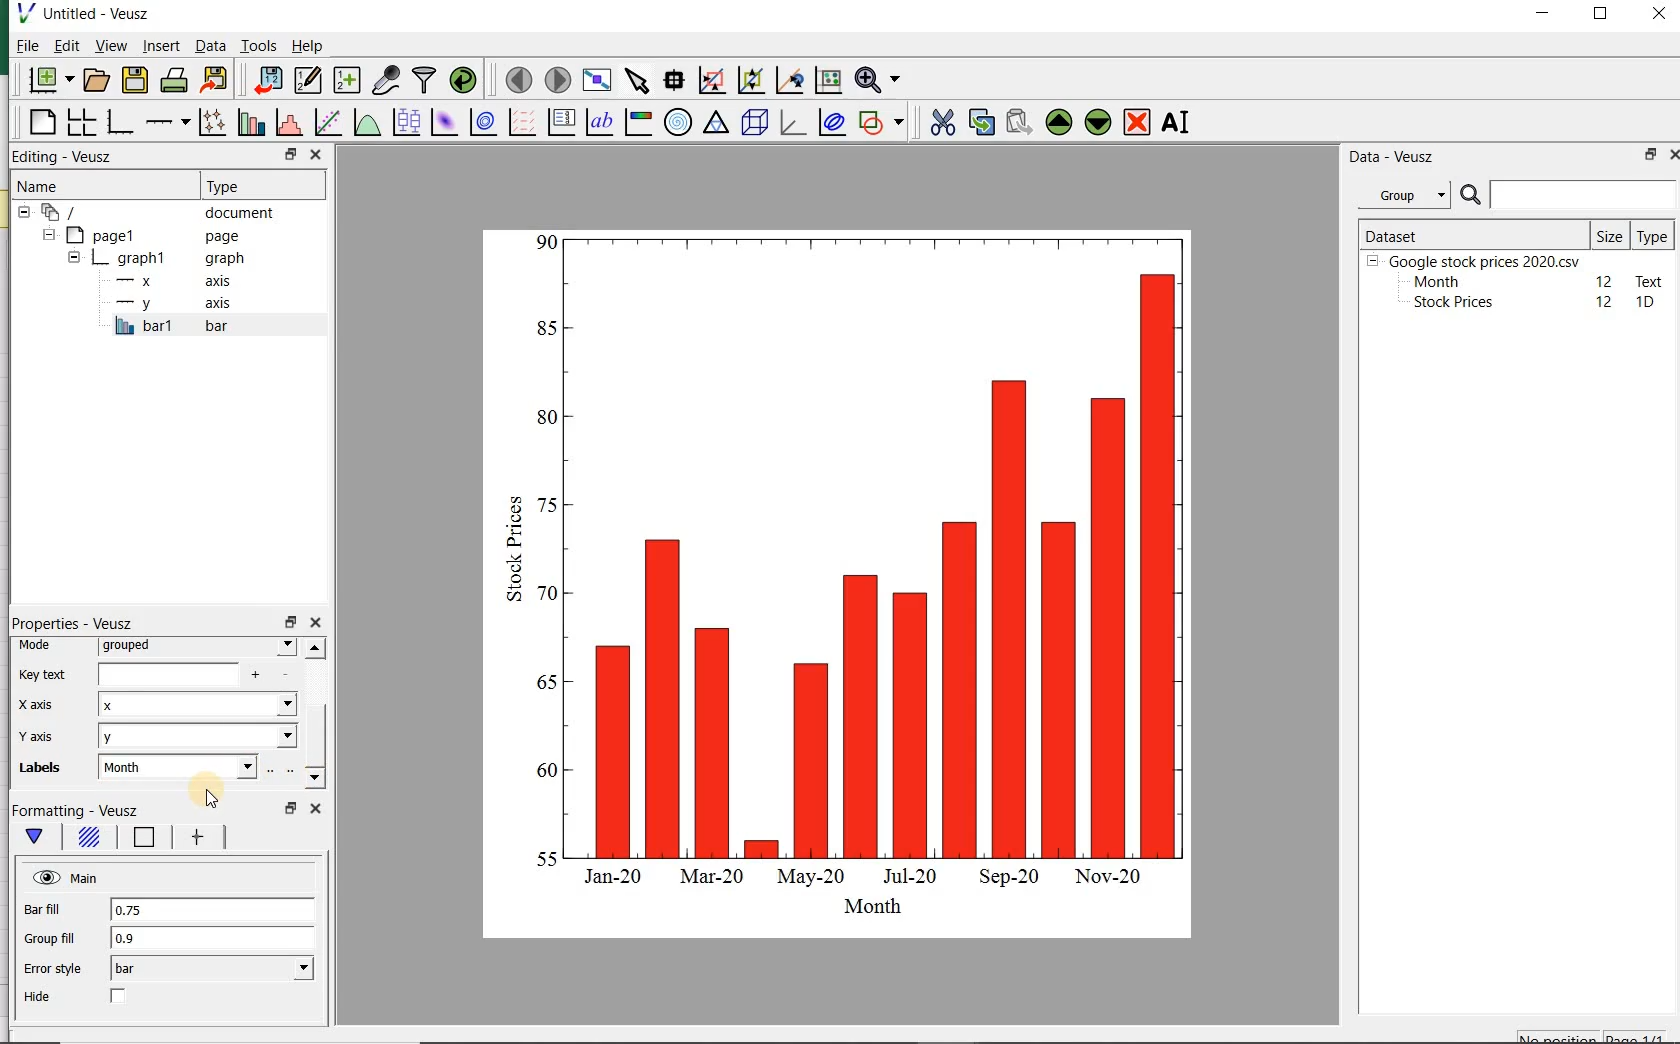  Describe the element at coordinates (944, 125) in the screenshot. I see `cut the selected widget` at that location.